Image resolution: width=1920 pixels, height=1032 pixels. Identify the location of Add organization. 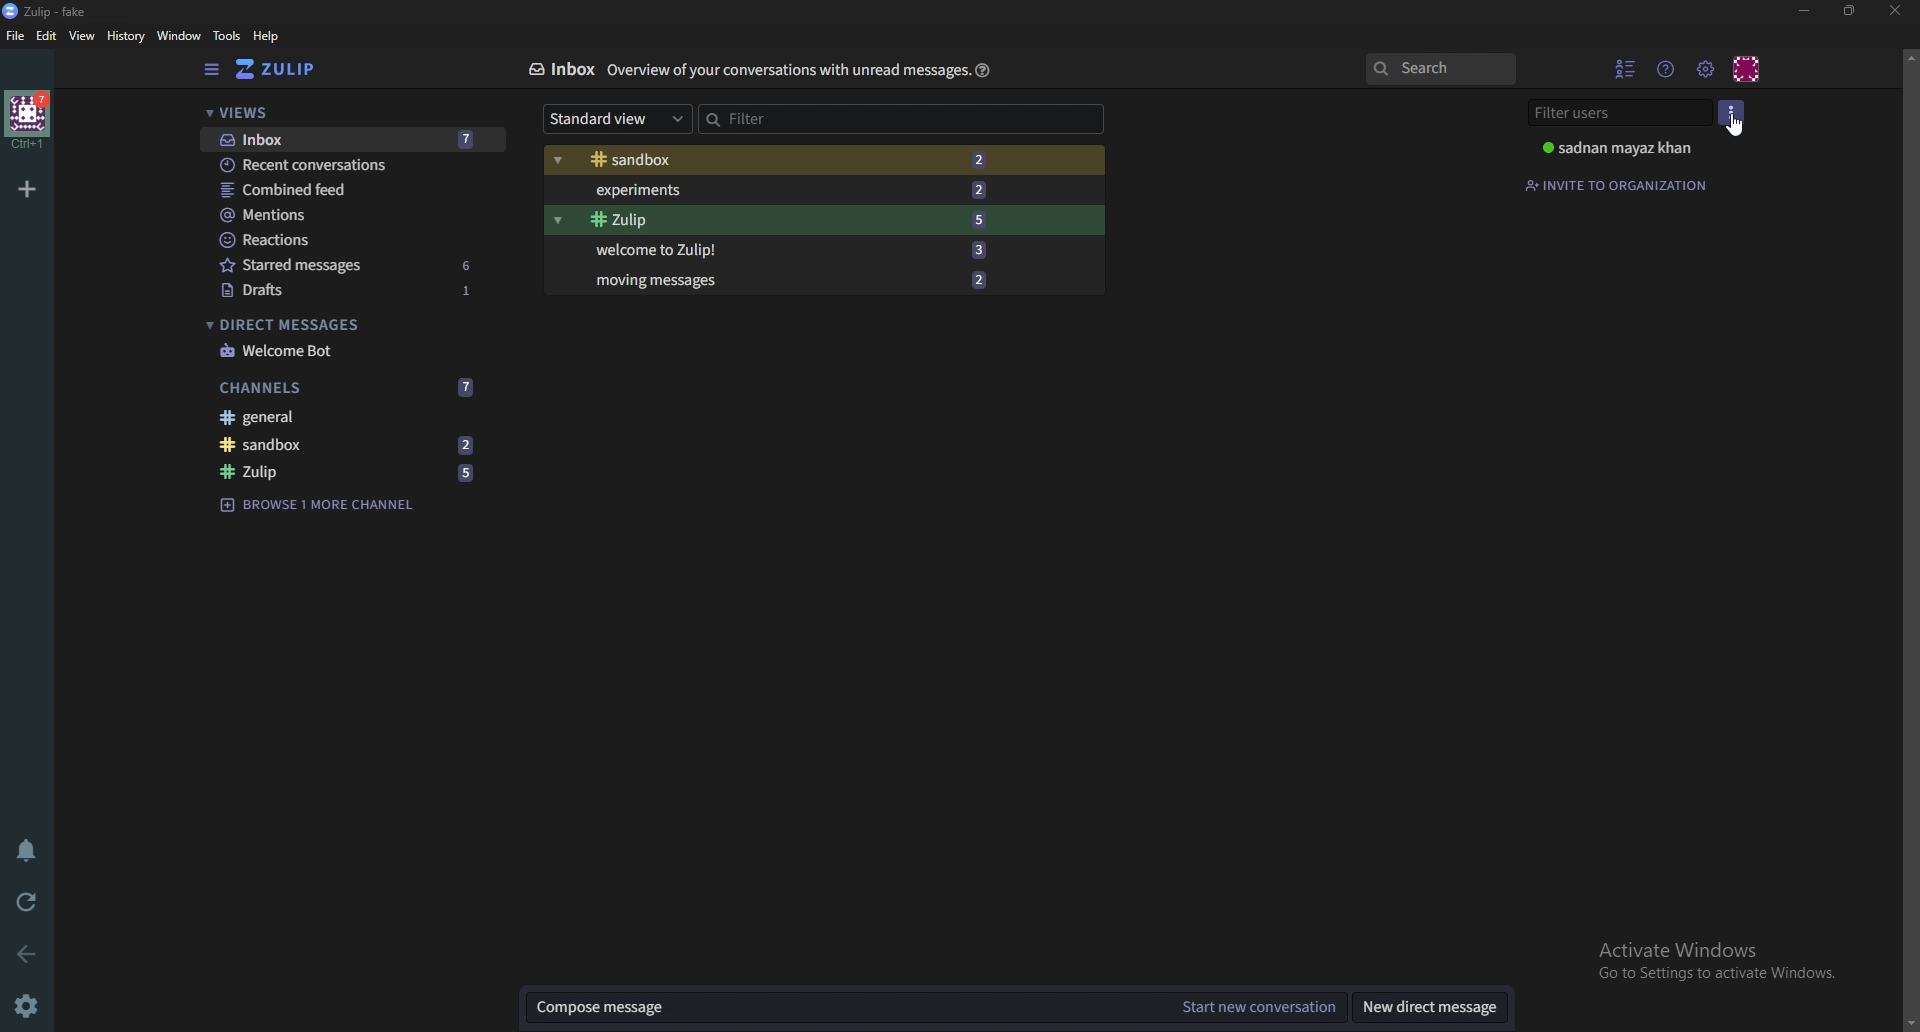
(28, 189).